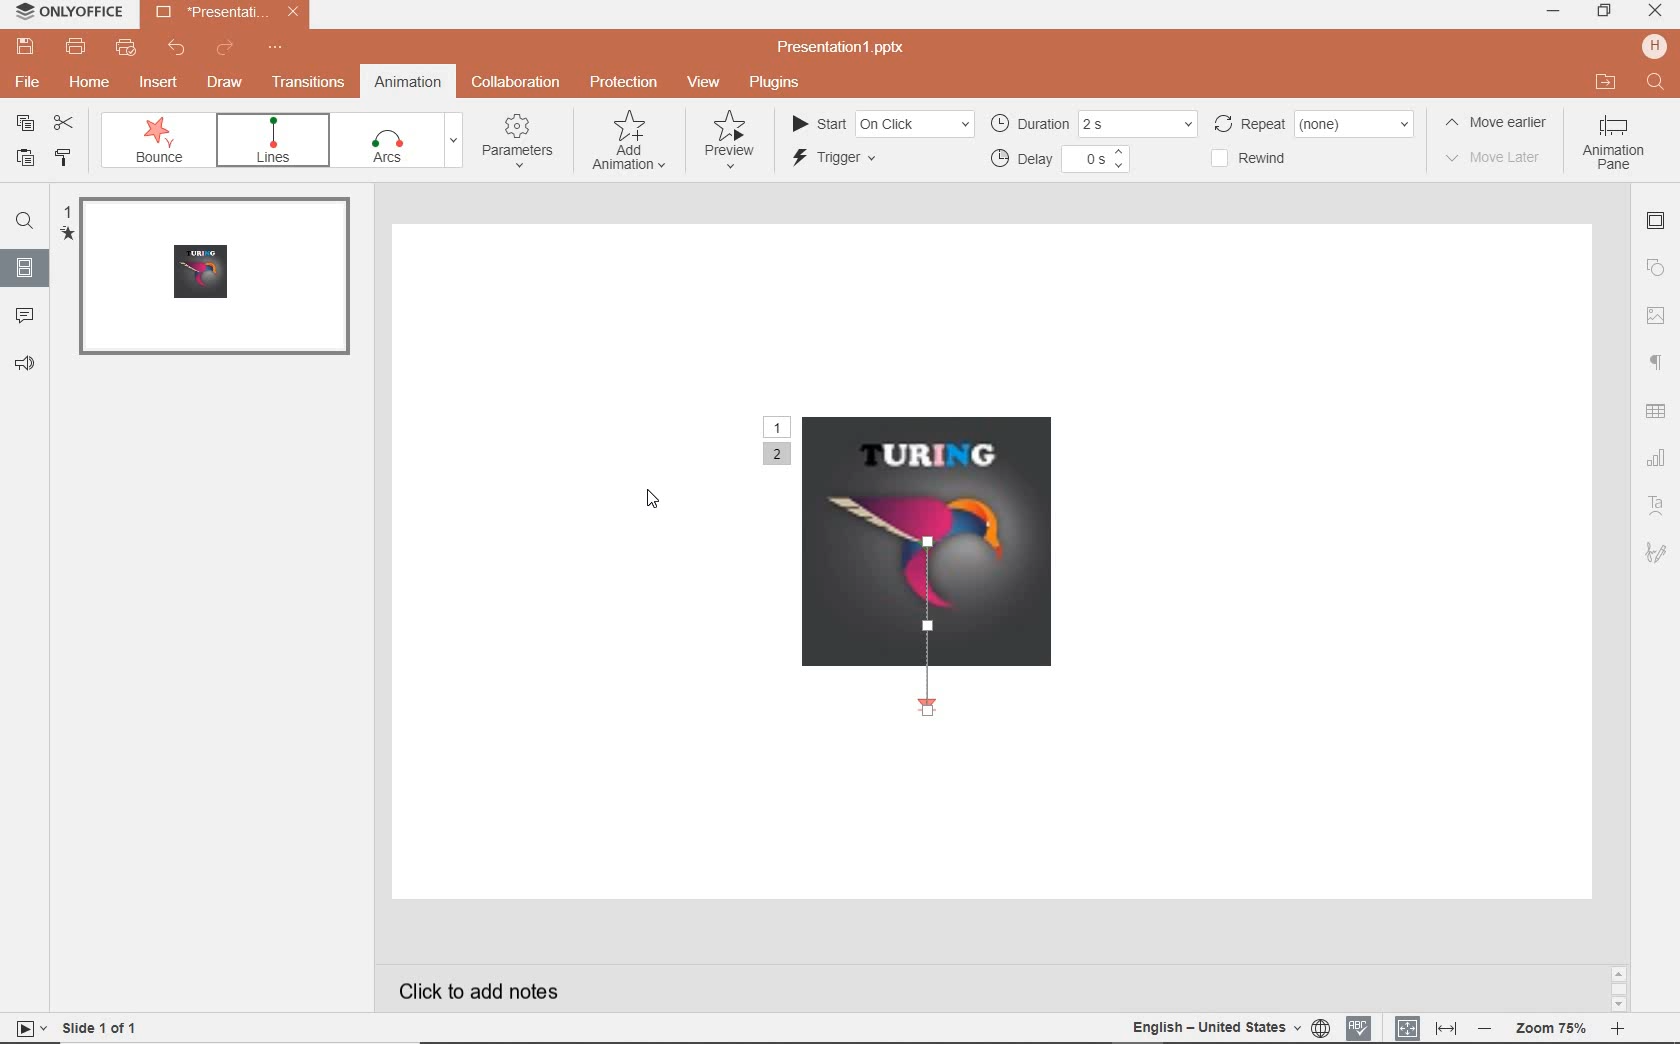 Image resolution: width=1680 pixels, height=1044 pixels. I want to click on comments, so click(25, 317).